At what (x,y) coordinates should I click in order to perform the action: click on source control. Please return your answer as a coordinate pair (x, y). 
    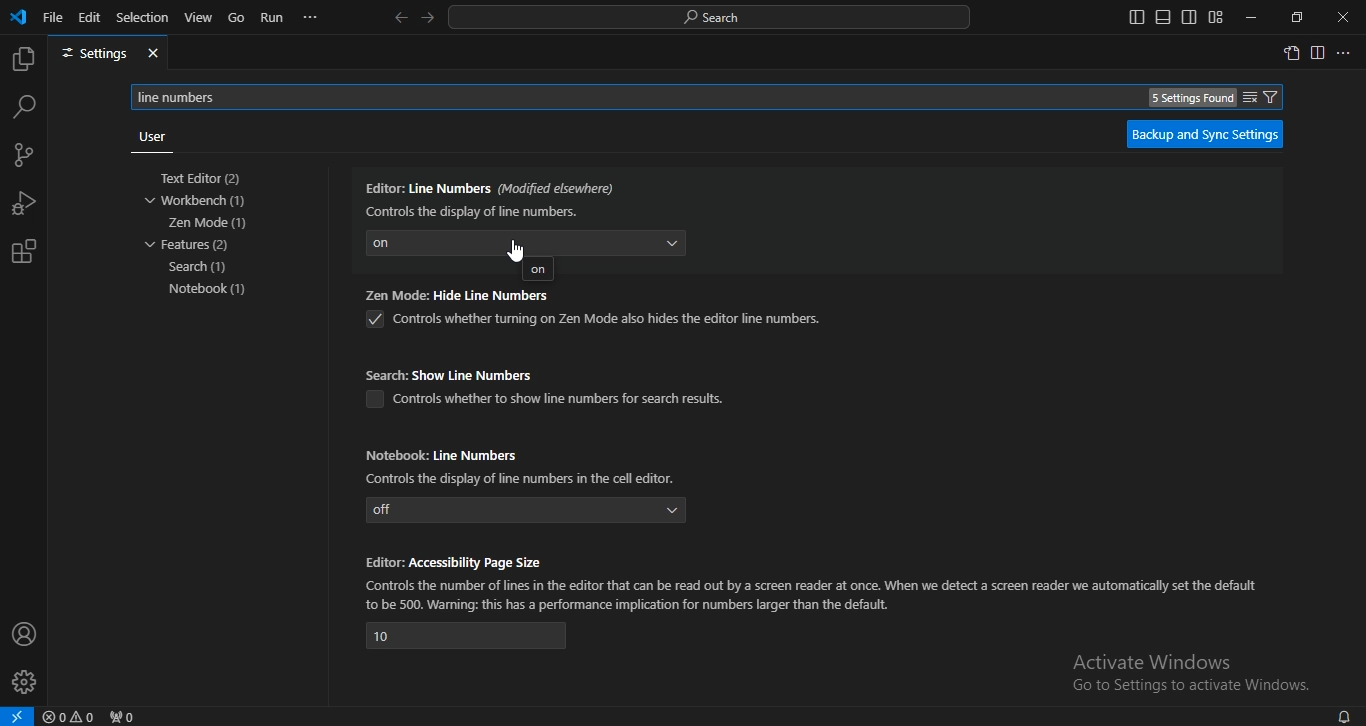
    Looking at the image, I should click on (22, 157).